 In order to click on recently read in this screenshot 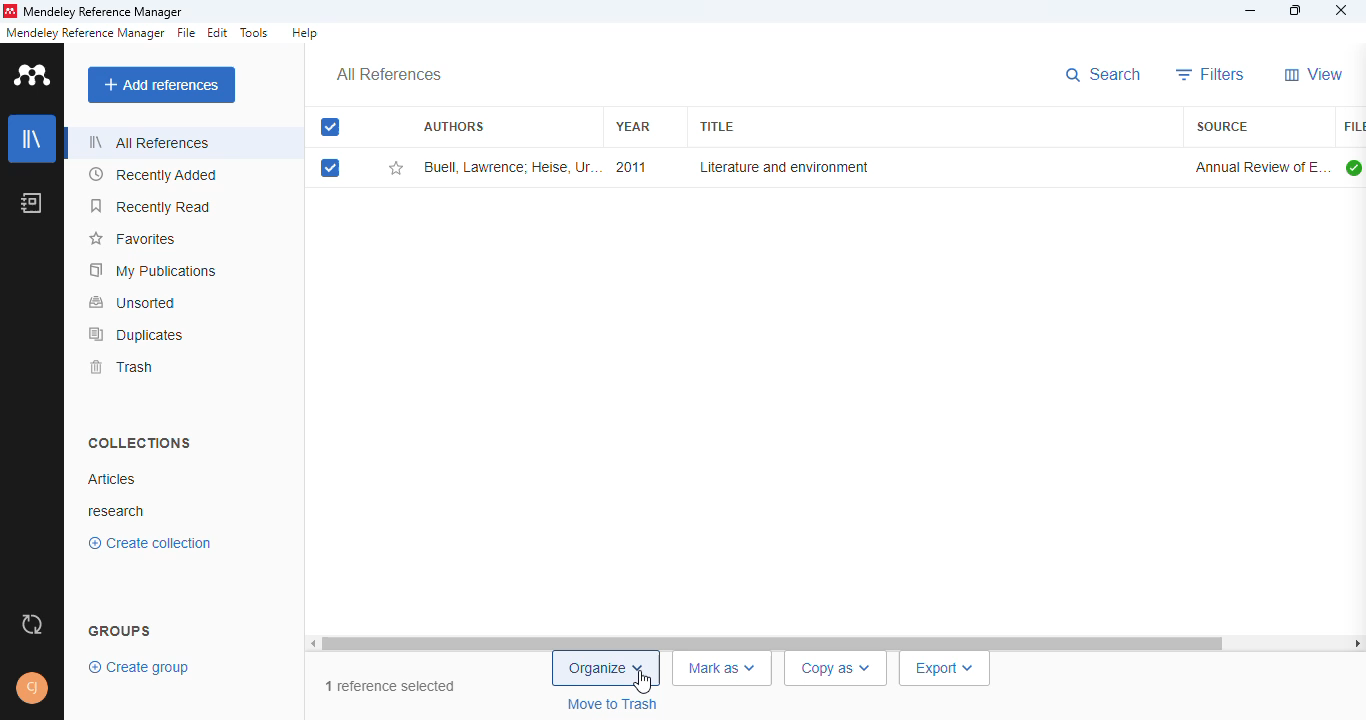, I will do `click(150, 206)`.